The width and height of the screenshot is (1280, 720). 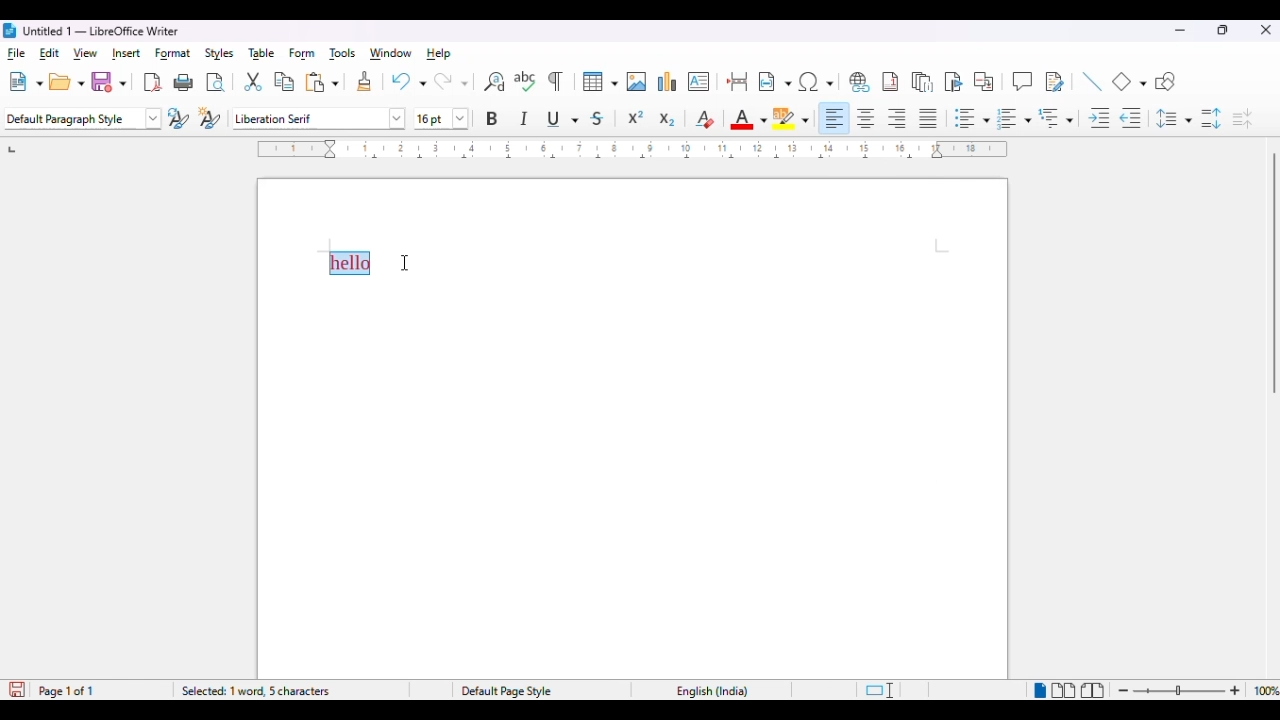 What do you see at coordinates (152, 83) in the screenshot?
I see `export directly as PDF` at bounding box center [152, 83].